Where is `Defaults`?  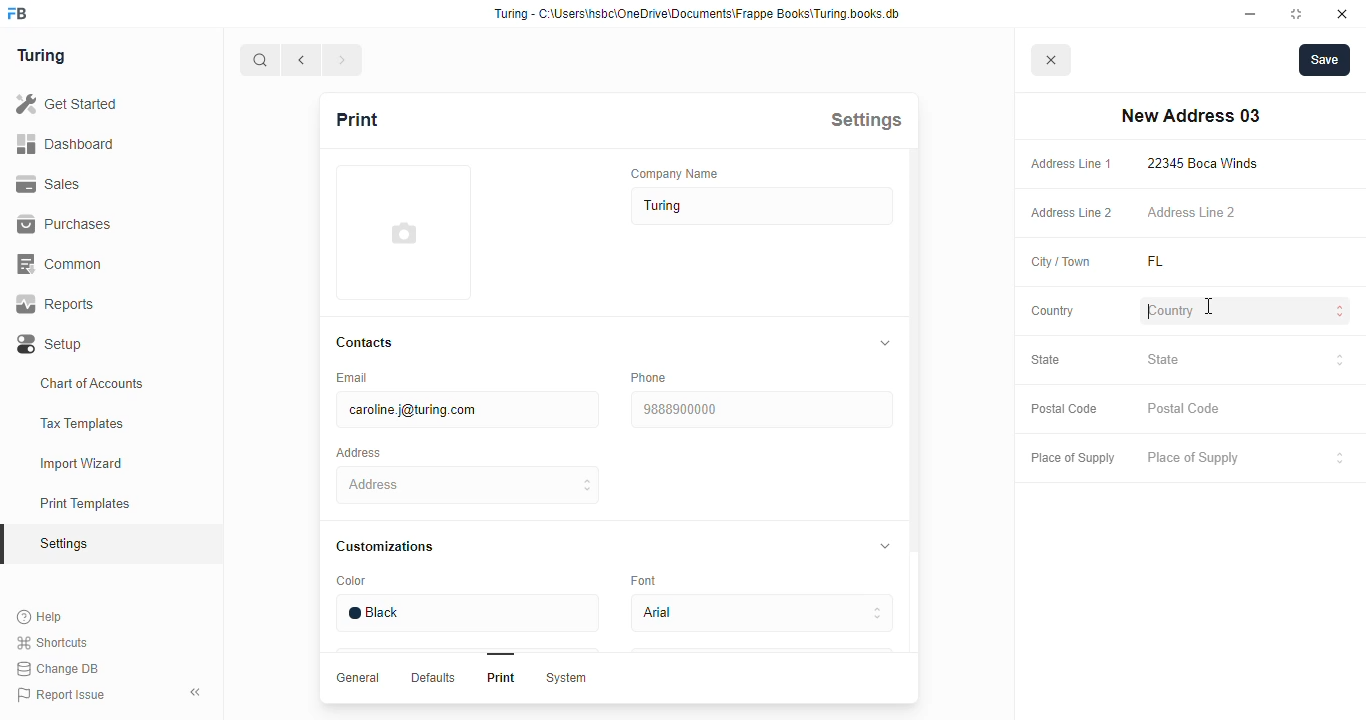 Defaults is located at coordinates (431, 677).